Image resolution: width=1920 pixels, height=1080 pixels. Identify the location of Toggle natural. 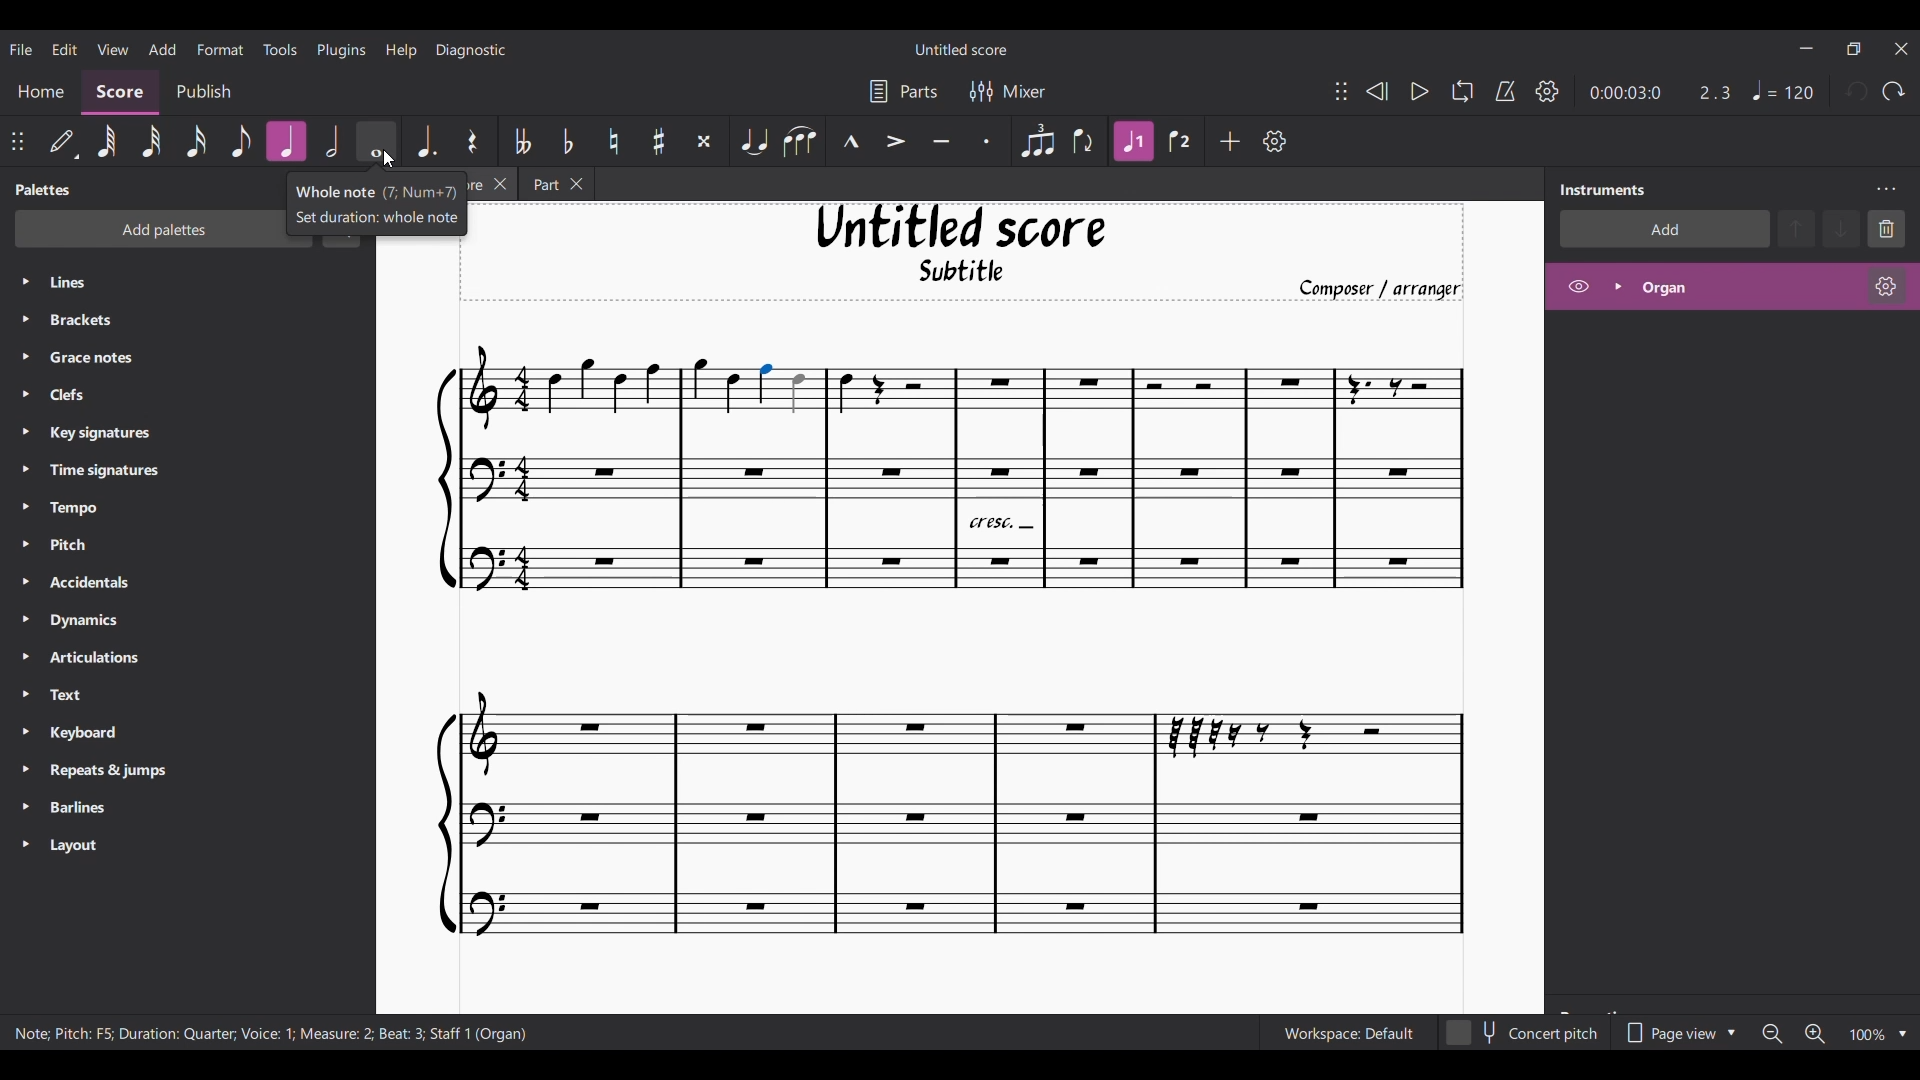
(614, 141).